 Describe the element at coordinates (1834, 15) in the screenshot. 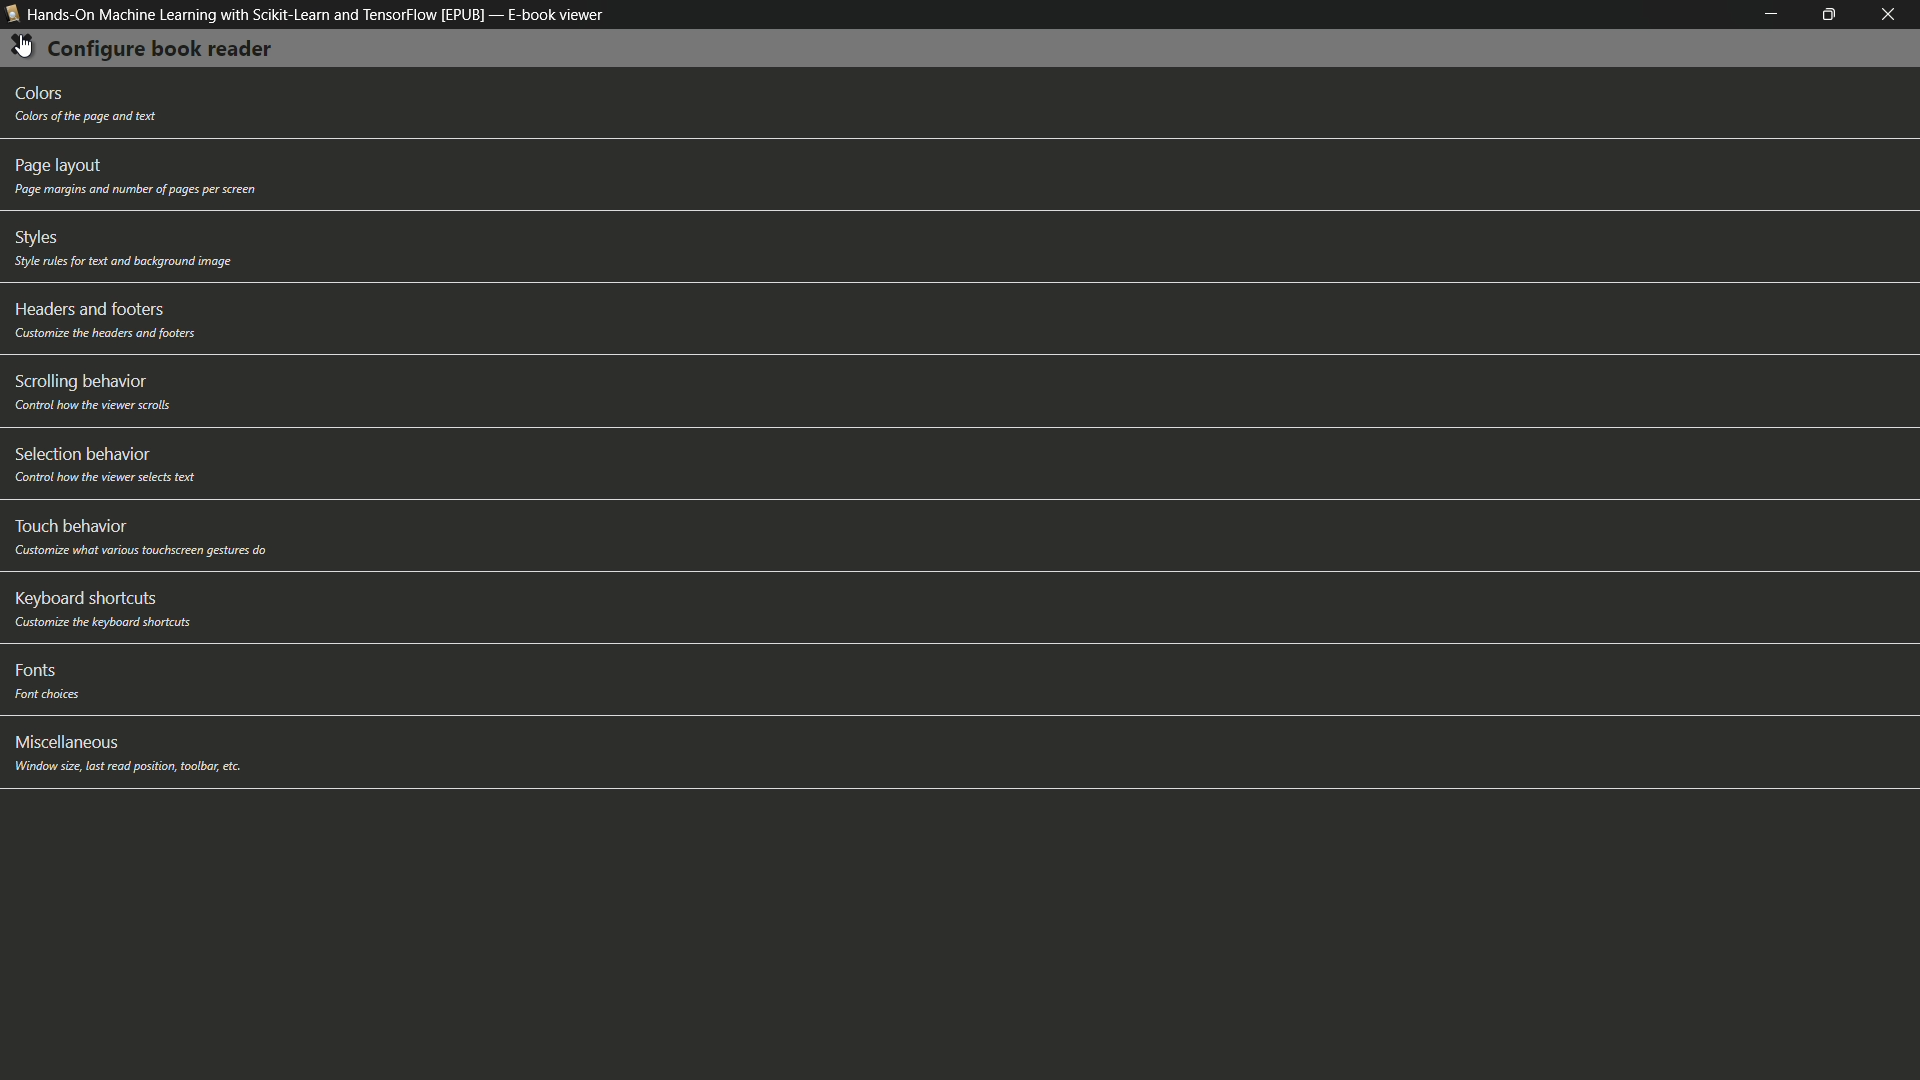

I see `maximize` at that location.